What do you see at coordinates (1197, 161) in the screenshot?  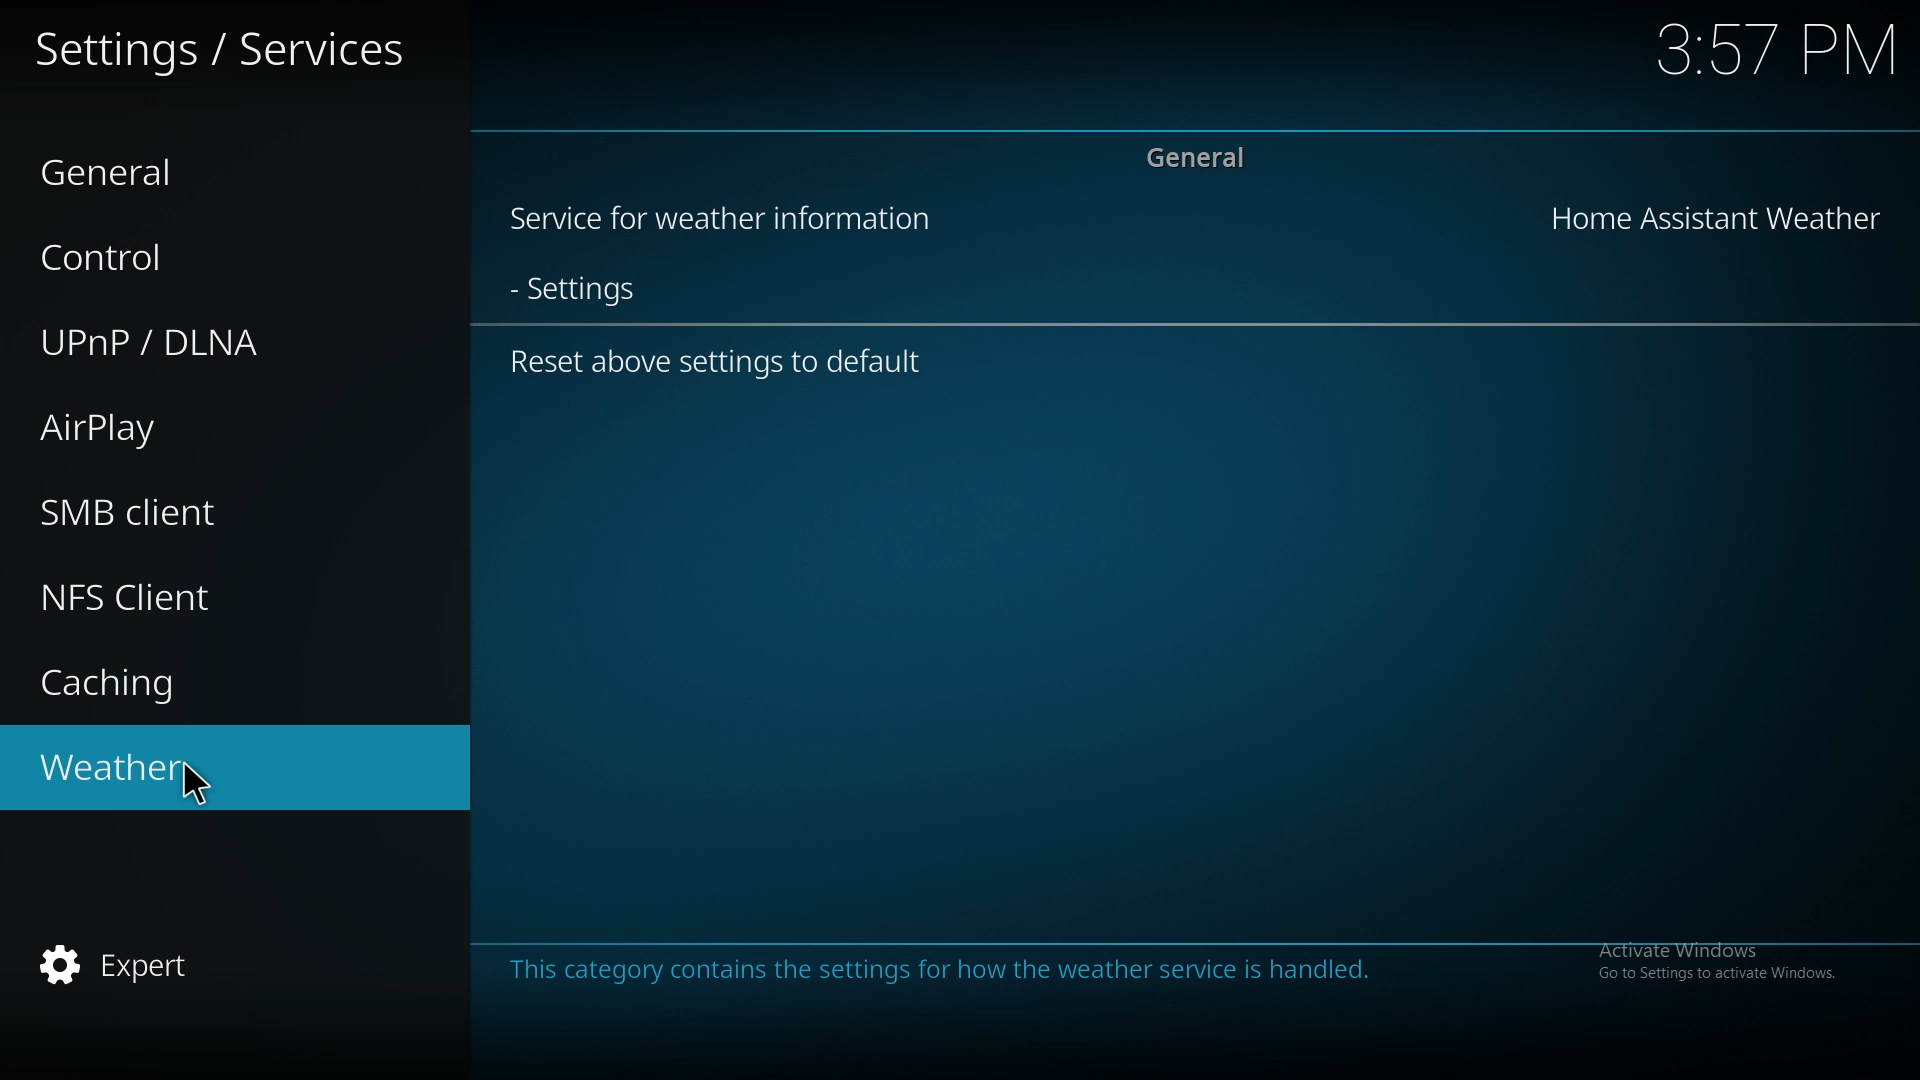 I see `general` at bounding box center [1197, 161].